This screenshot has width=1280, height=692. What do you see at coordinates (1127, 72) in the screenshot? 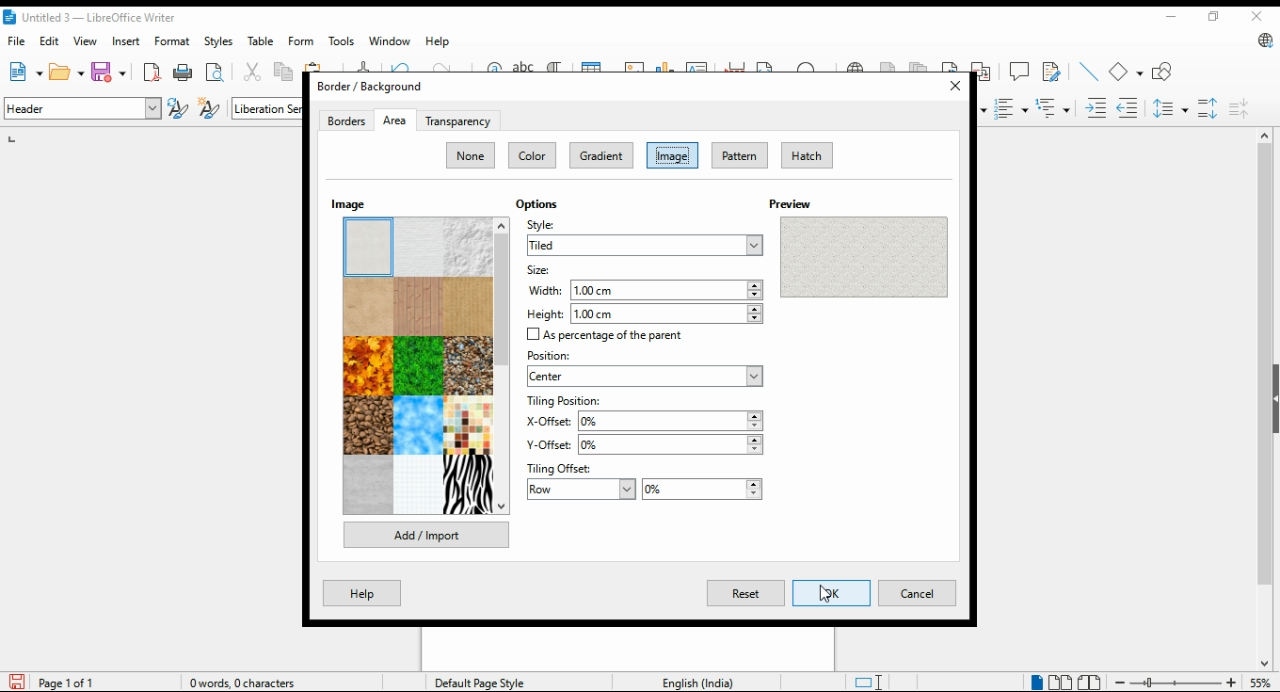
I see `basic shape` at bounding box center [1127, 72].